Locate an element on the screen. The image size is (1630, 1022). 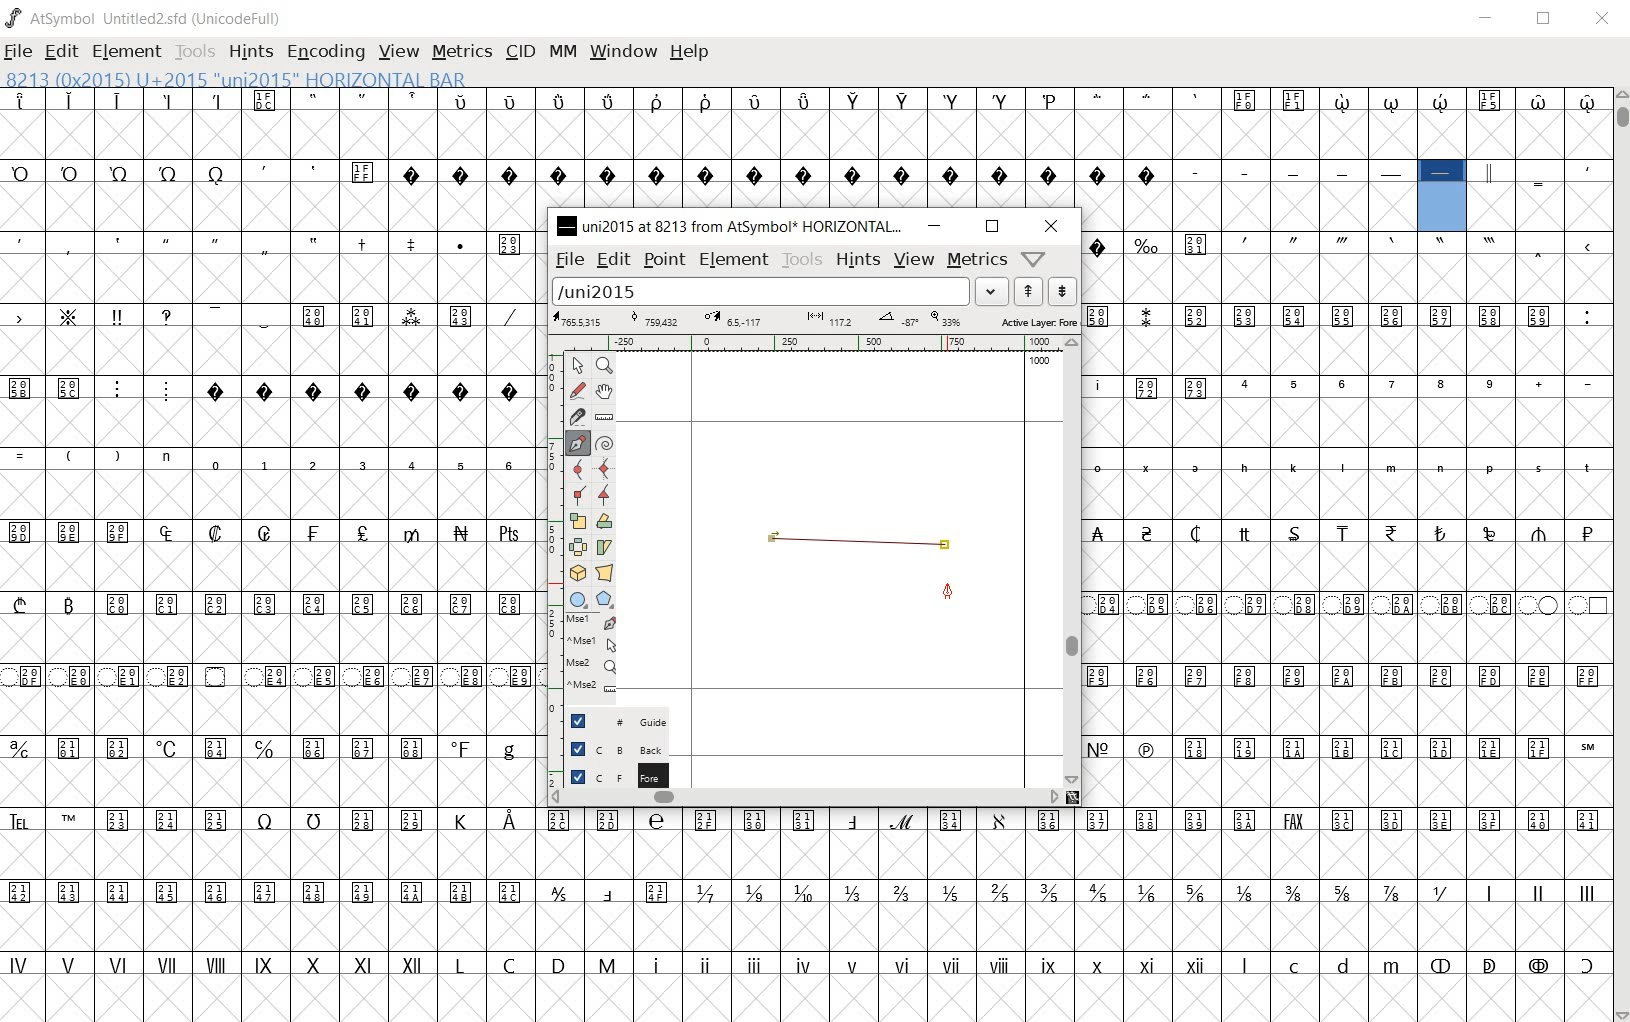
CLOSE is located at coordinates (1604, 22).